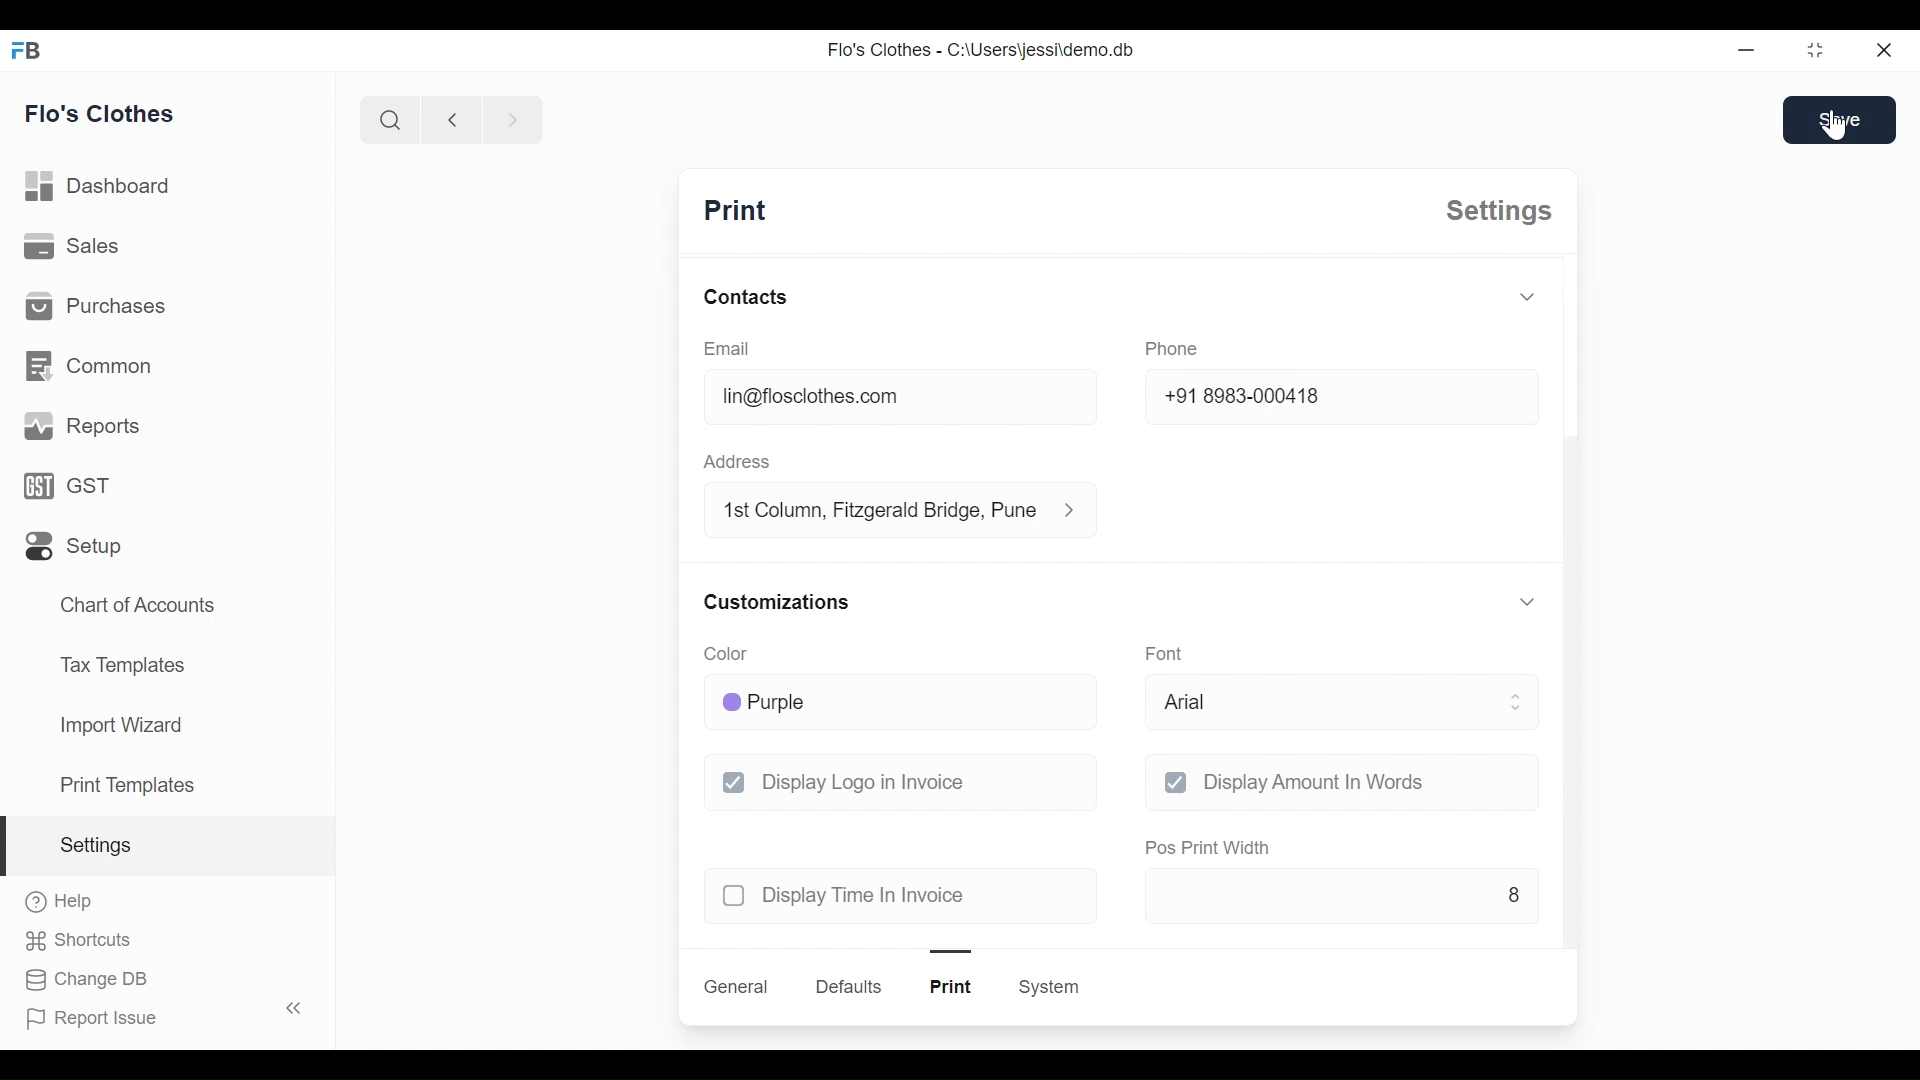  I want to click on customizations, so click(777, 602).